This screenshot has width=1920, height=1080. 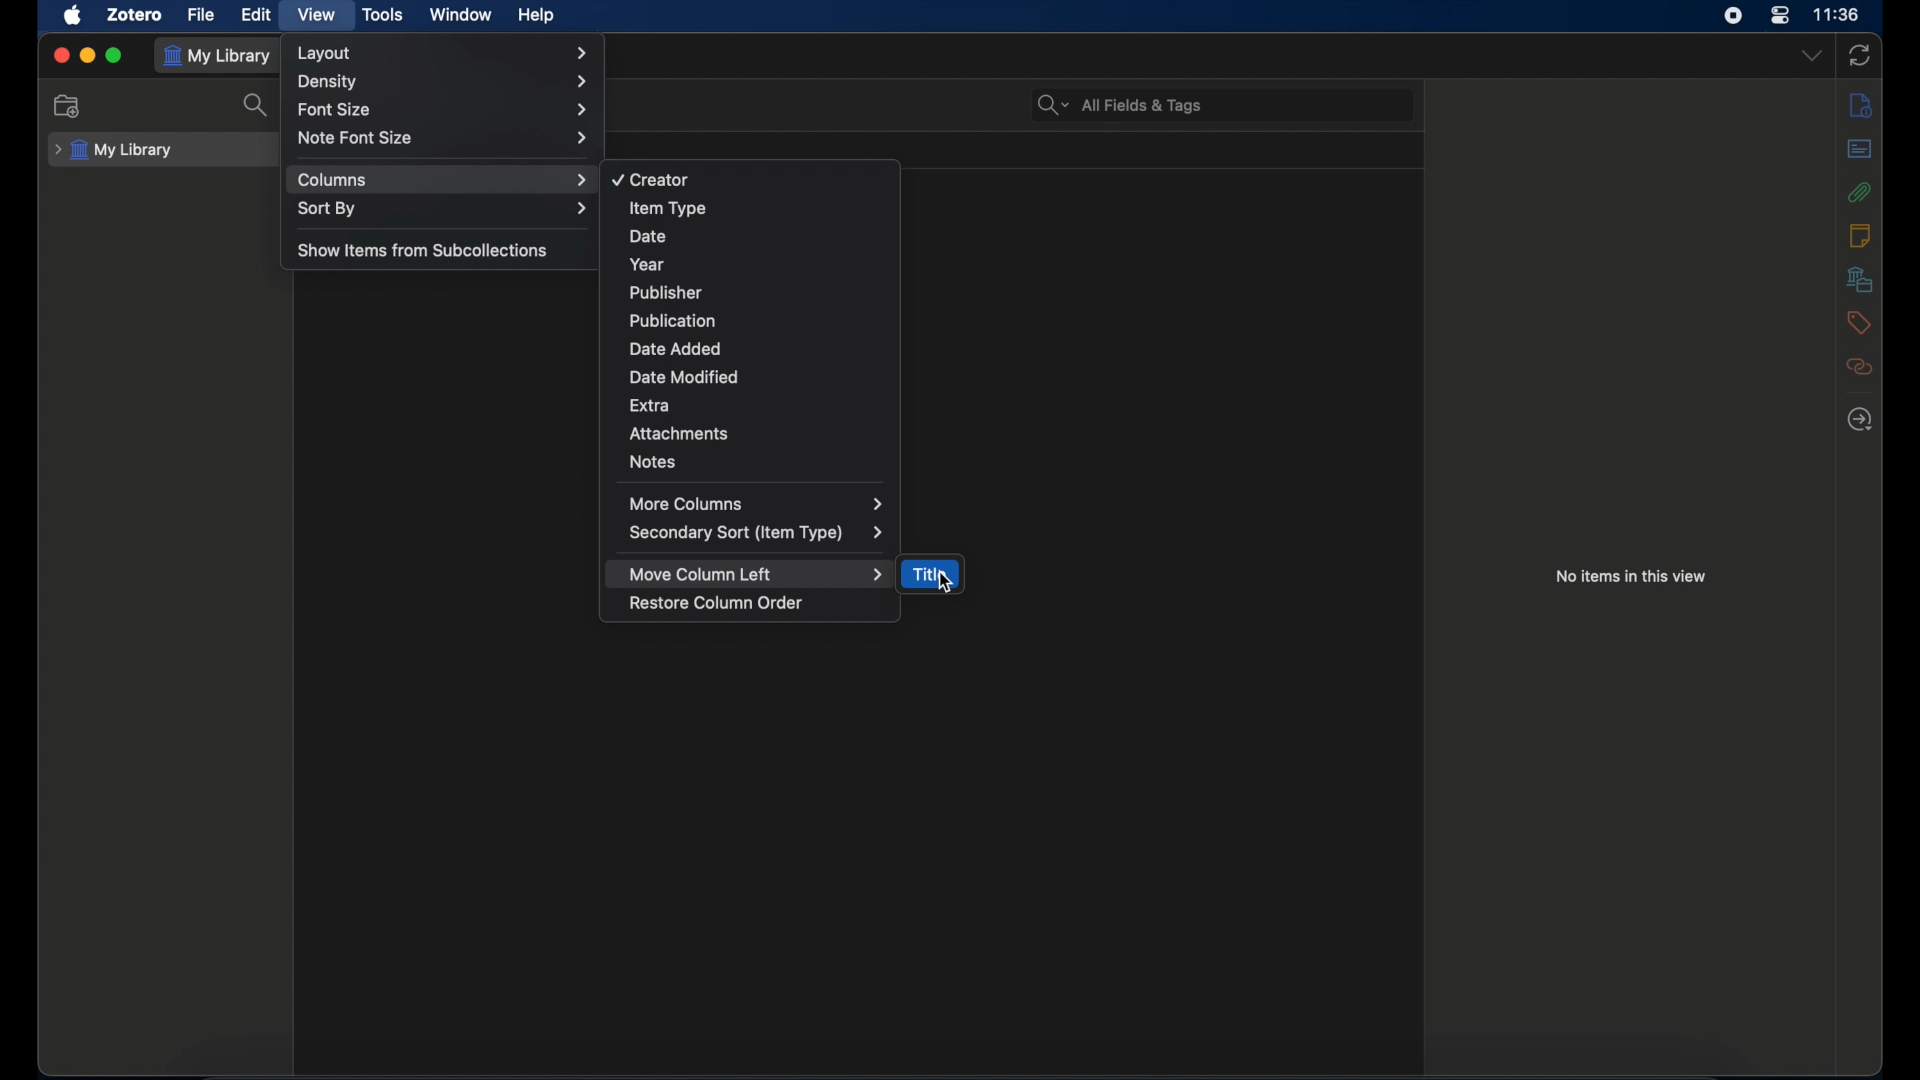 I want to click on libraries, so click(x=1861, y=280).